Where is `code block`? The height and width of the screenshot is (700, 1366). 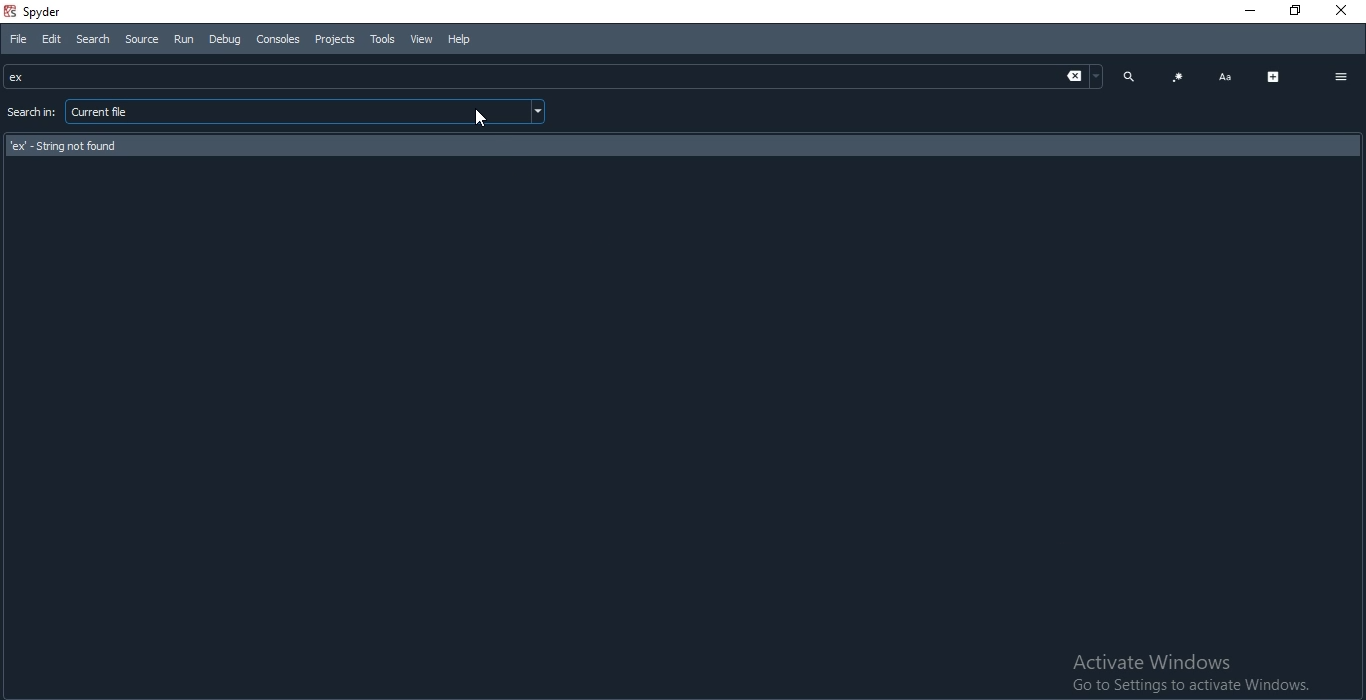 code block is located at coordinates (1178, 78).